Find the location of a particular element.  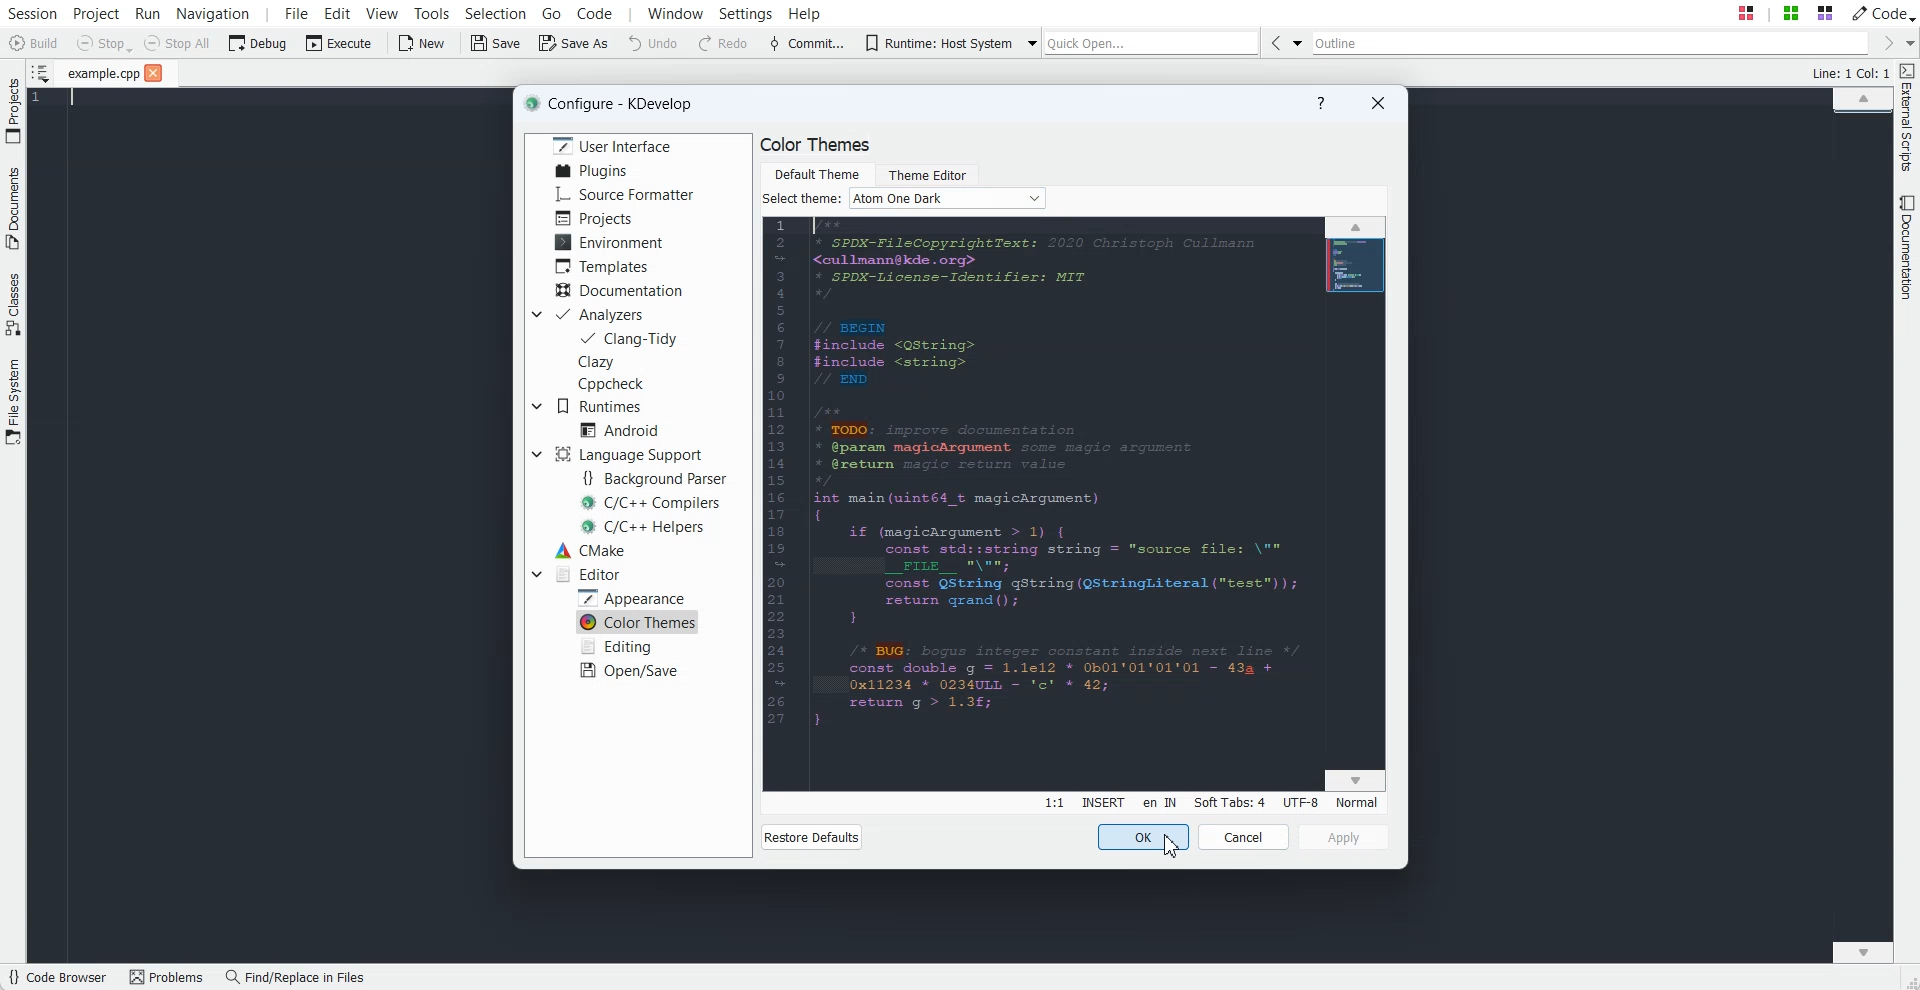

Normal is located at coordinates (1356, 802).